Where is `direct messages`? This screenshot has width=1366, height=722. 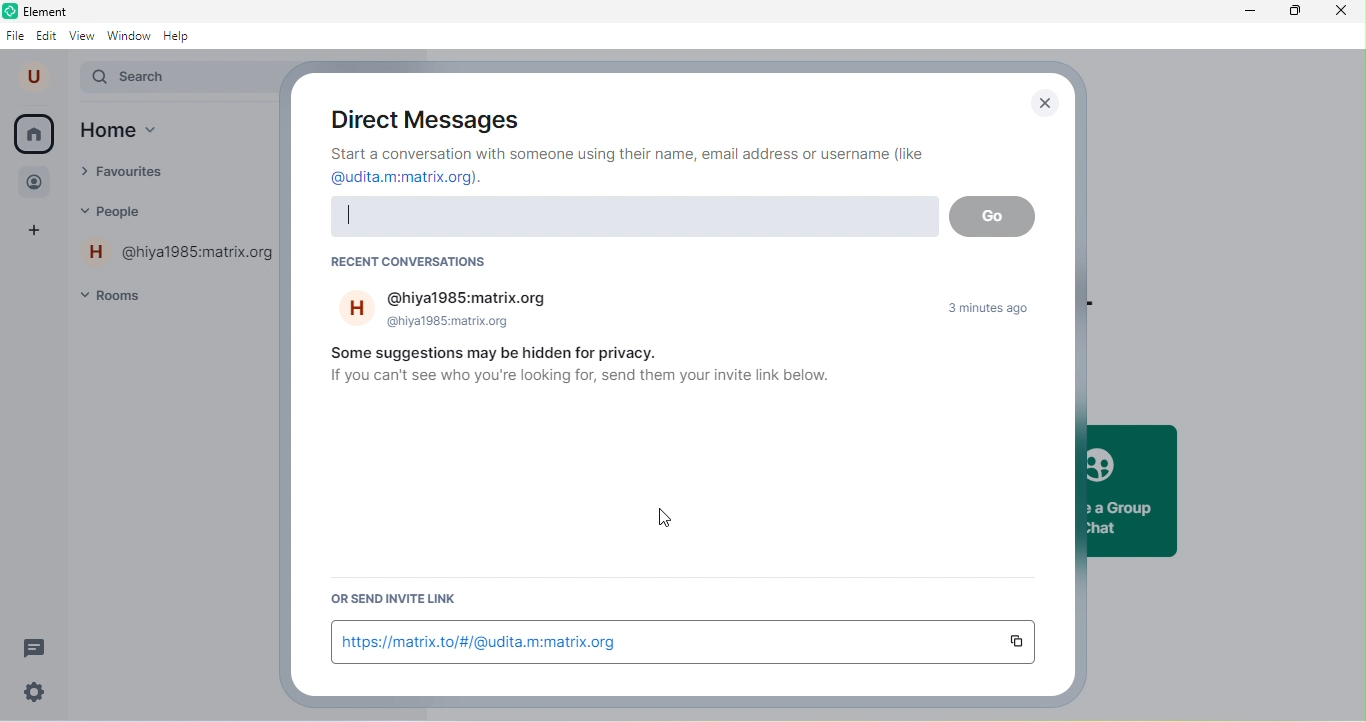
direct messages is located at coordinates (419, 115).